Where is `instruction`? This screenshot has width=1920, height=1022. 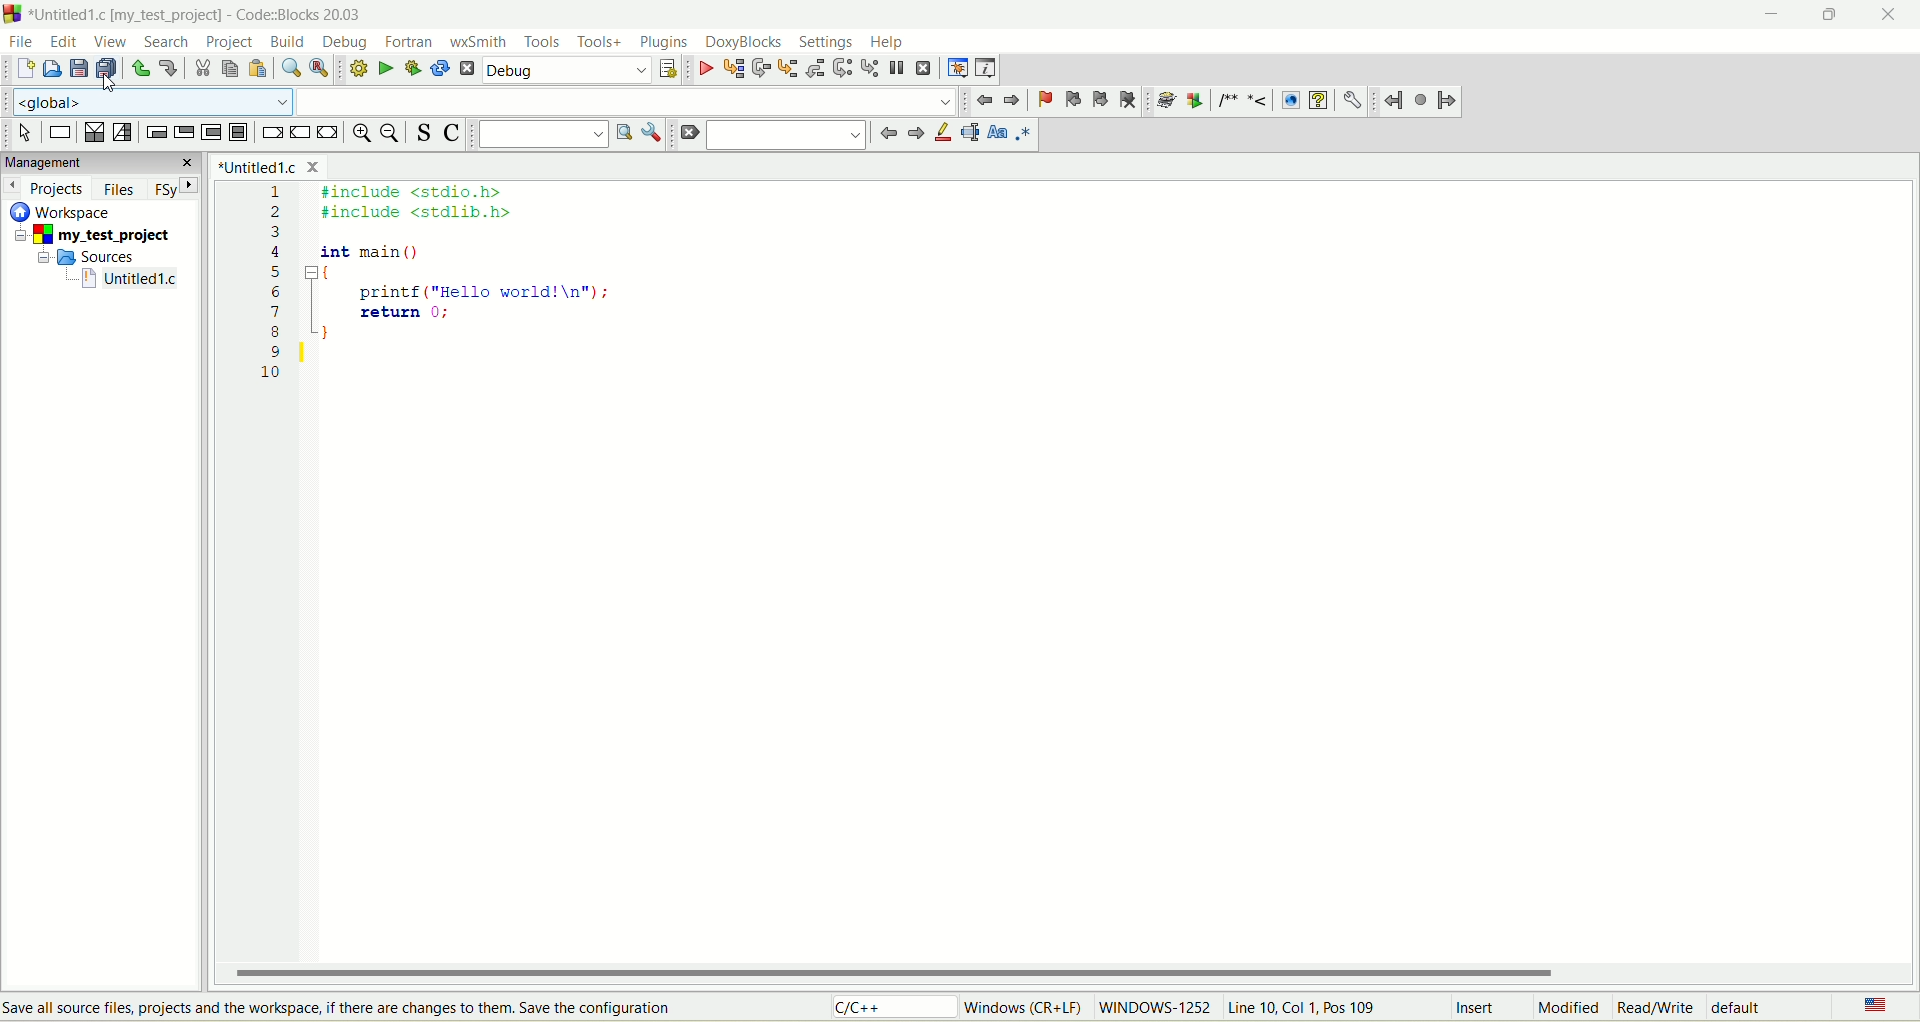
instruction is located at coordinates (59, 132).